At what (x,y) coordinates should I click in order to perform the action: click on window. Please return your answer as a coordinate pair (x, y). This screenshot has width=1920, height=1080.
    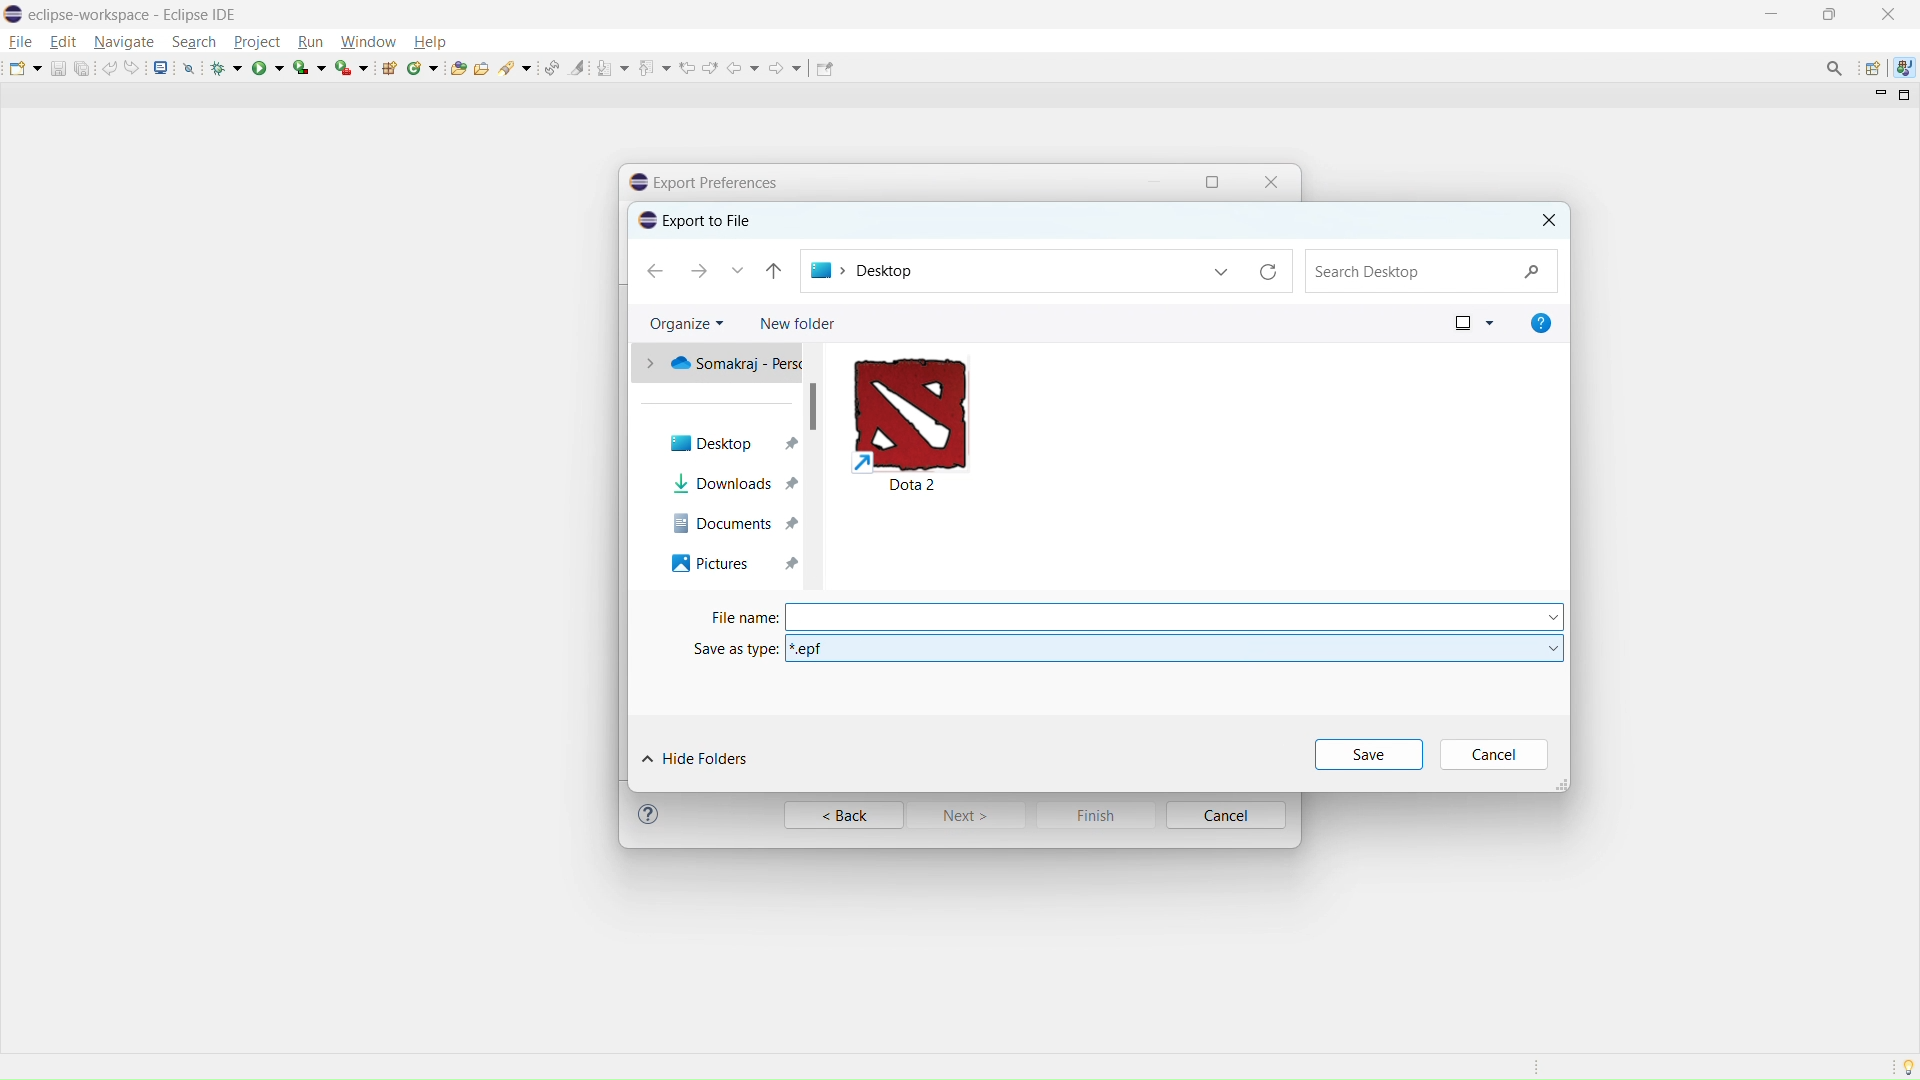
    Looking at the image, I should click on (1460, 323).